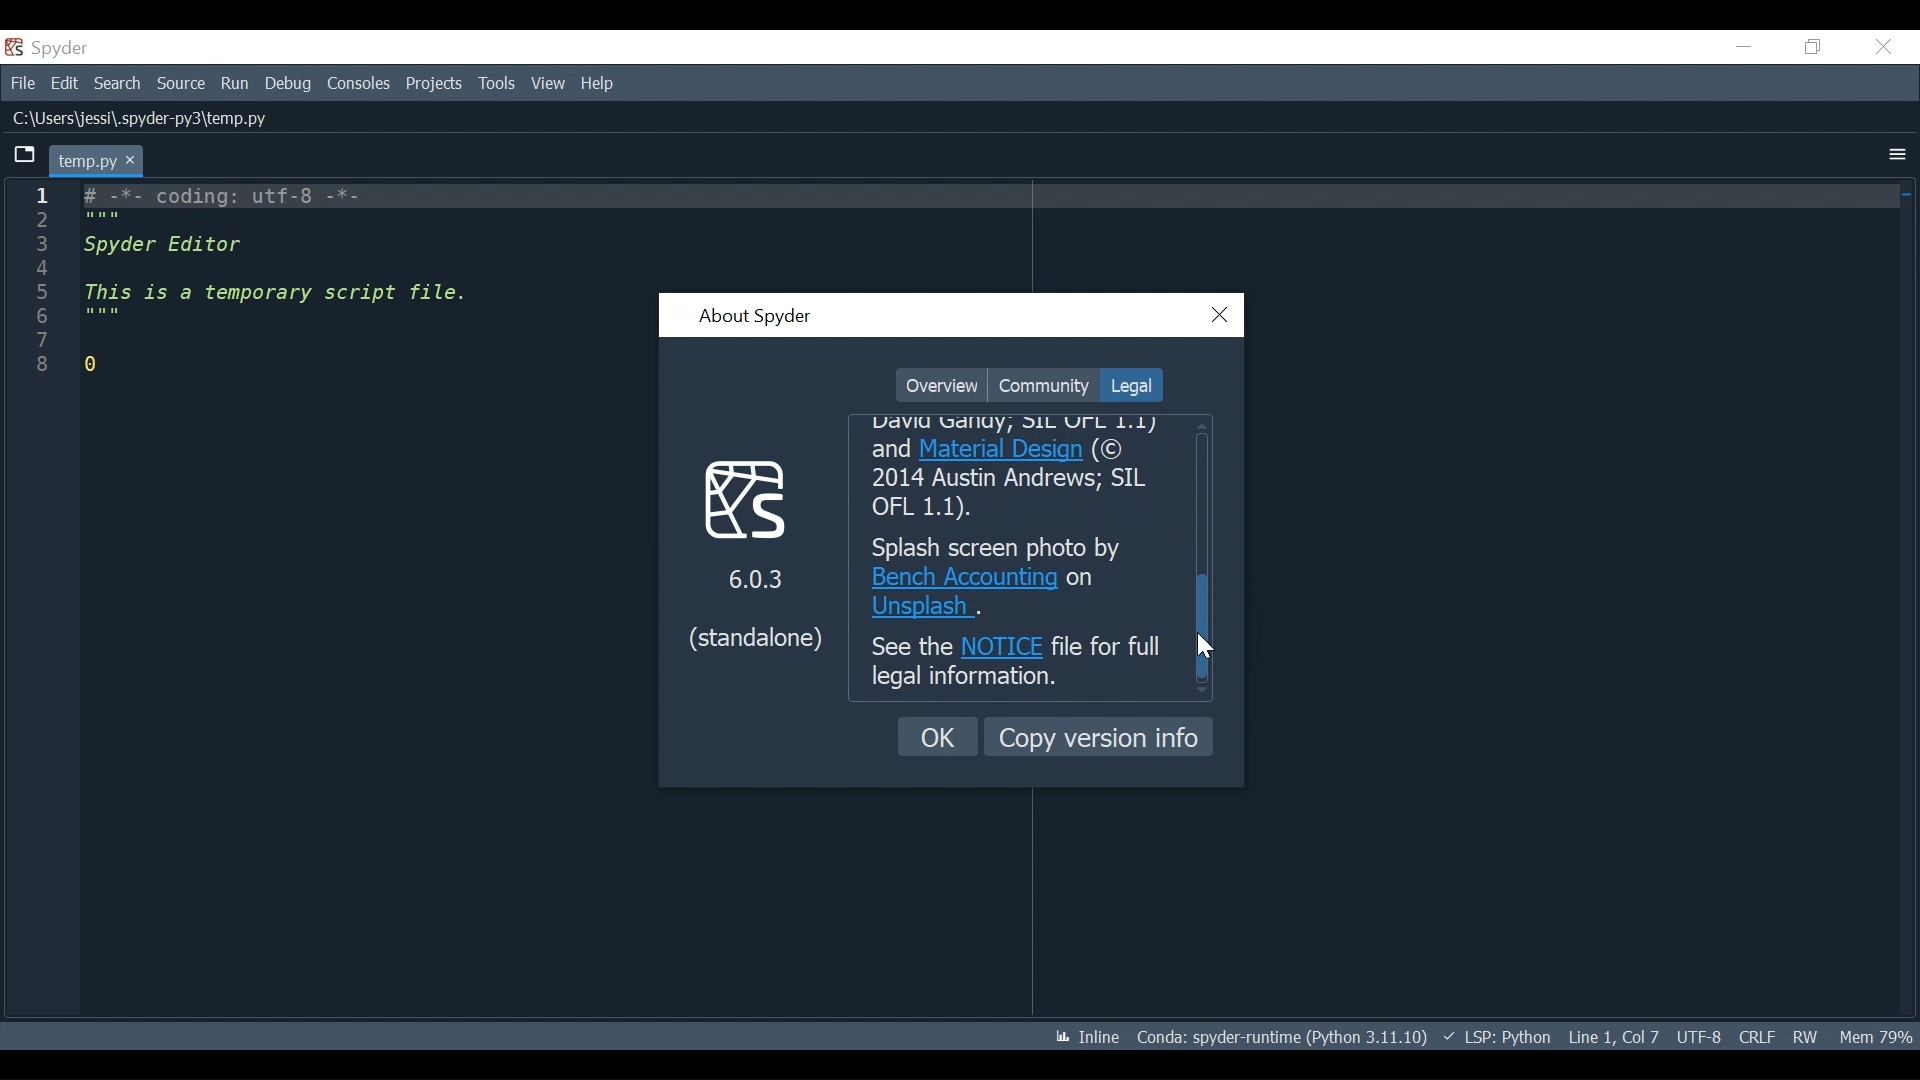 The height and width of the screenshot is (1080, 1920). What do you see at coordinates (1613, 1034) in the screenshot?
I see `Line 1, Col 7` at bounding box center [1613, 1034].